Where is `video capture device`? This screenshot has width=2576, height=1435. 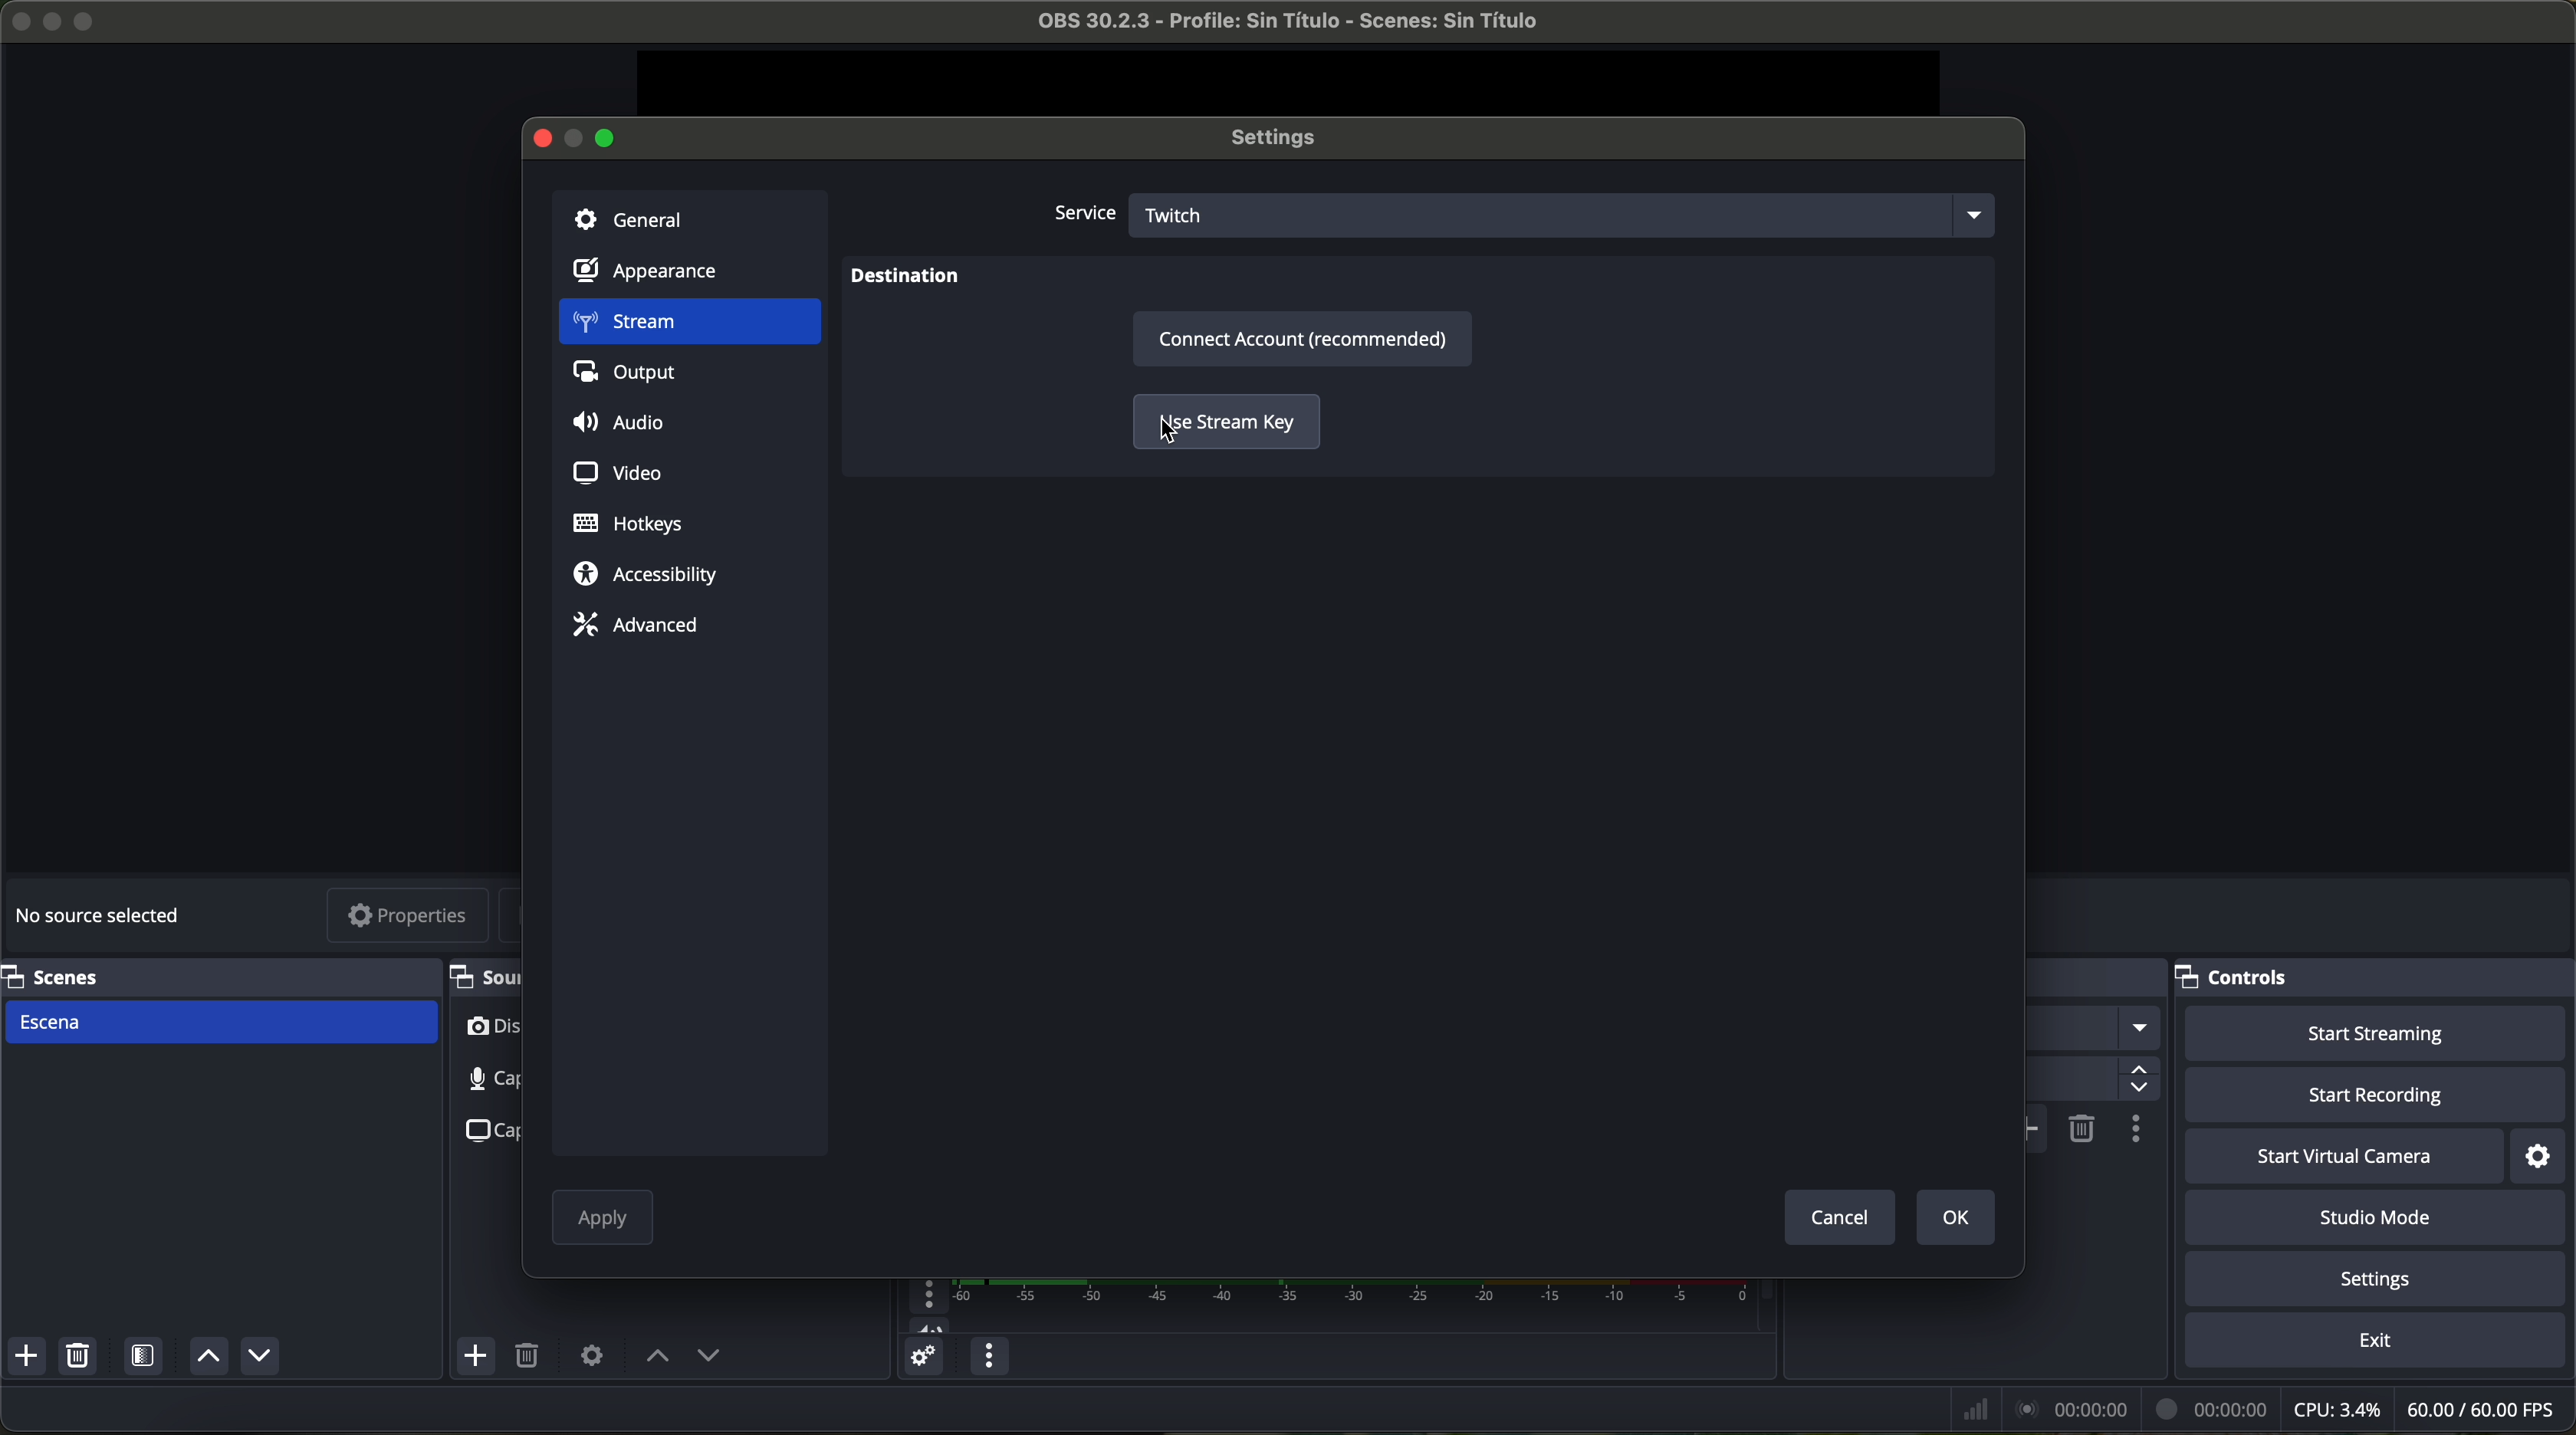
video capture device is located at coordinates (491, 1031).